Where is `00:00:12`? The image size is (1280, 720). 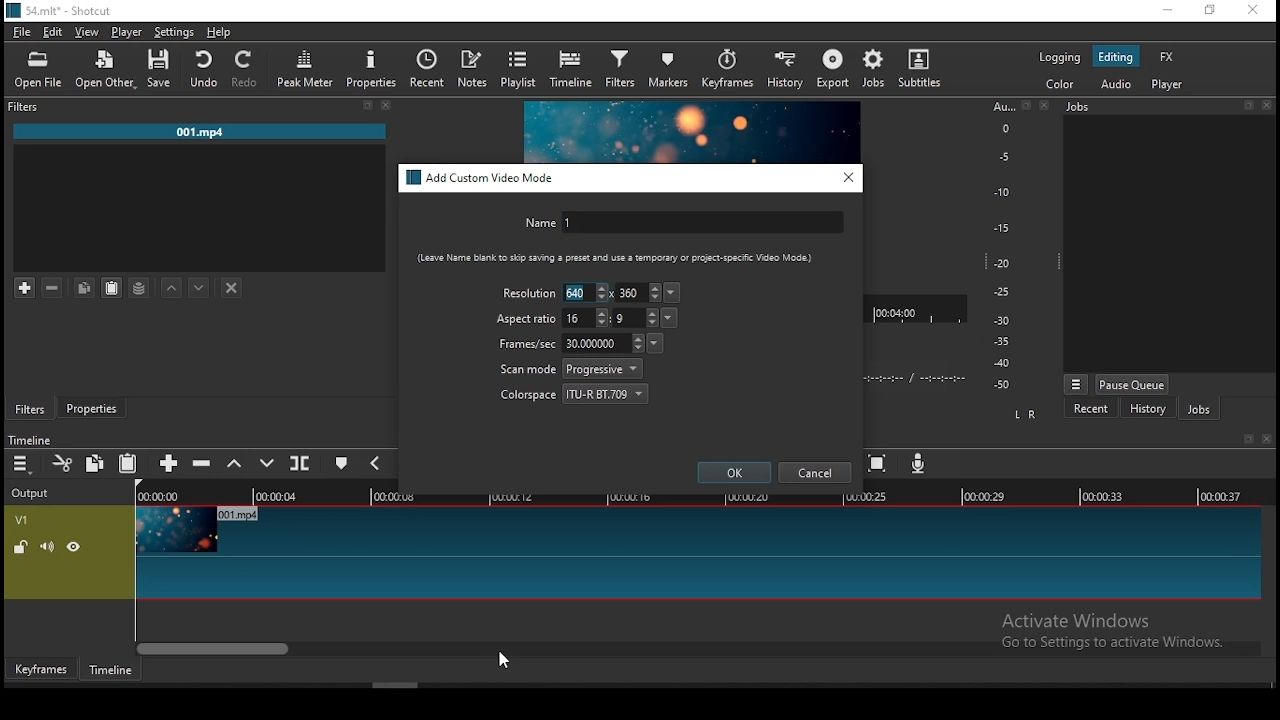 00:00:12 is located at coordinates (515, 496).